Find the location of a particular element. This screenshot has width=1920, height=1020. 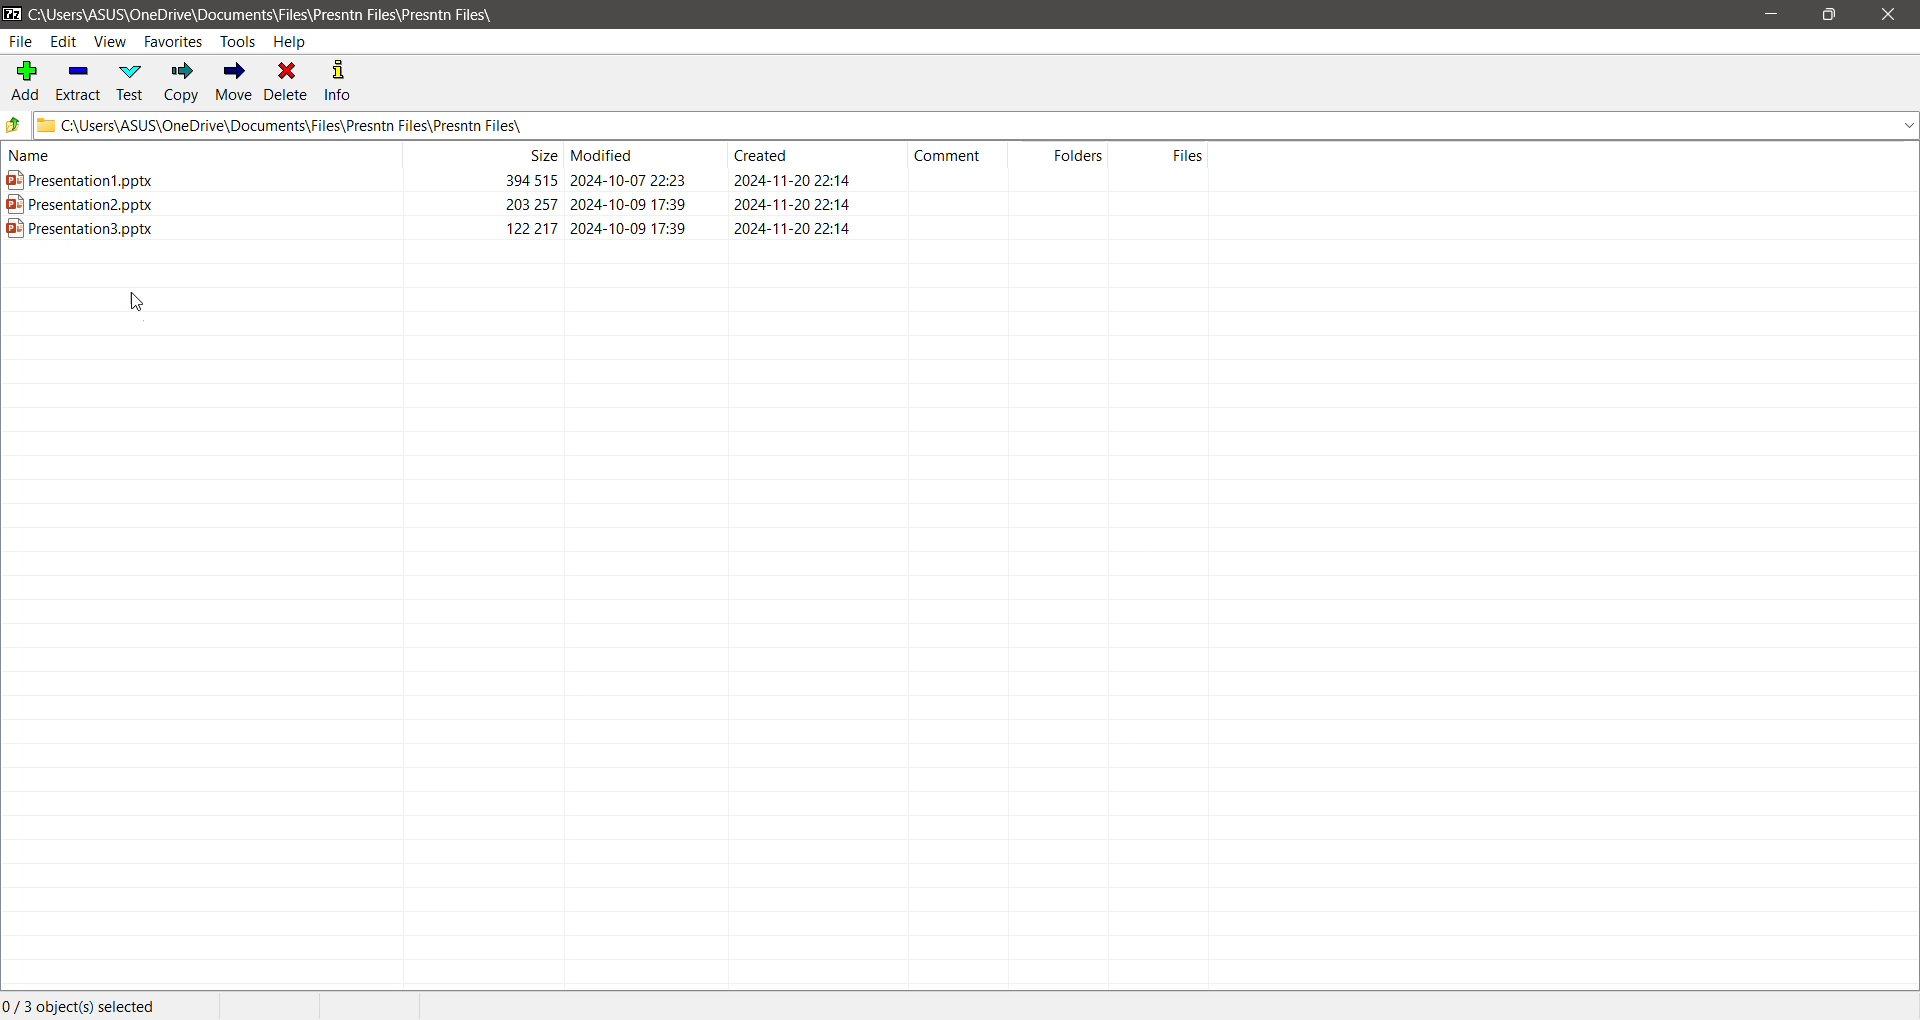

Delete is located at coordinates (288, 82).